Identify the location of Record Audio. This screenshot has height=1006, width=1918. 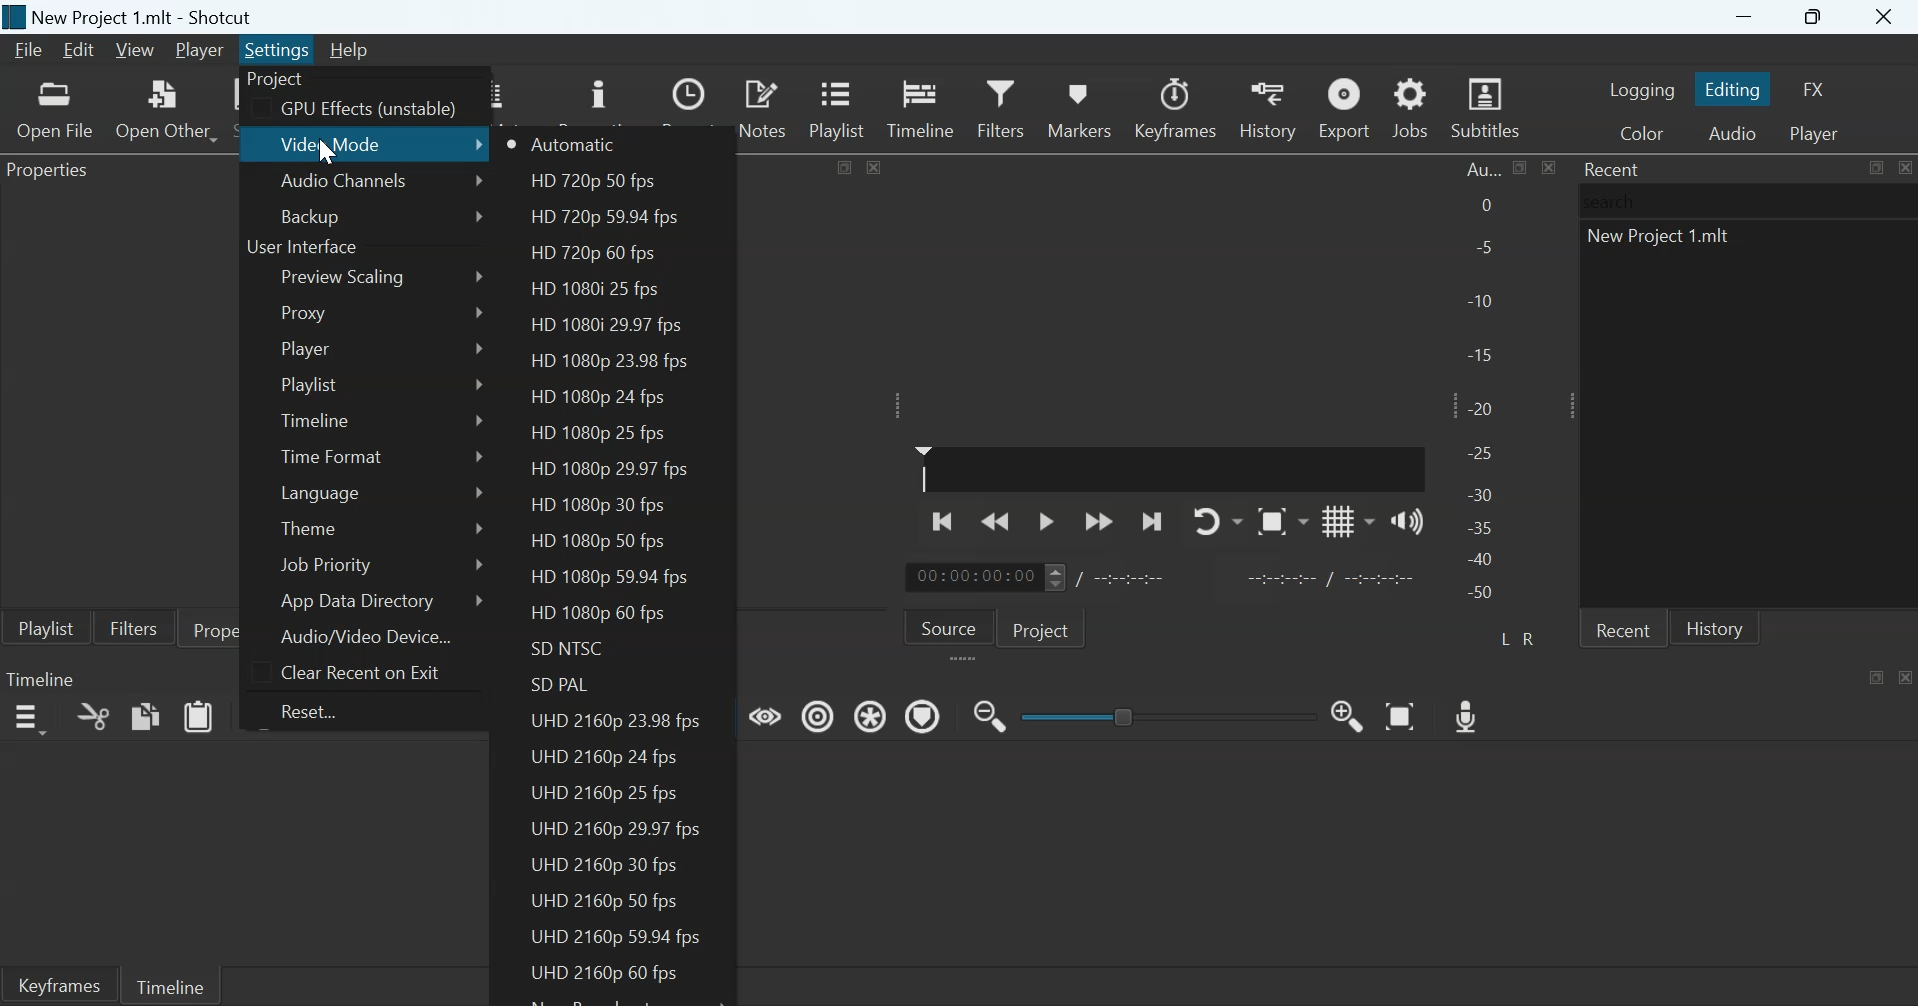
(1469, 714).